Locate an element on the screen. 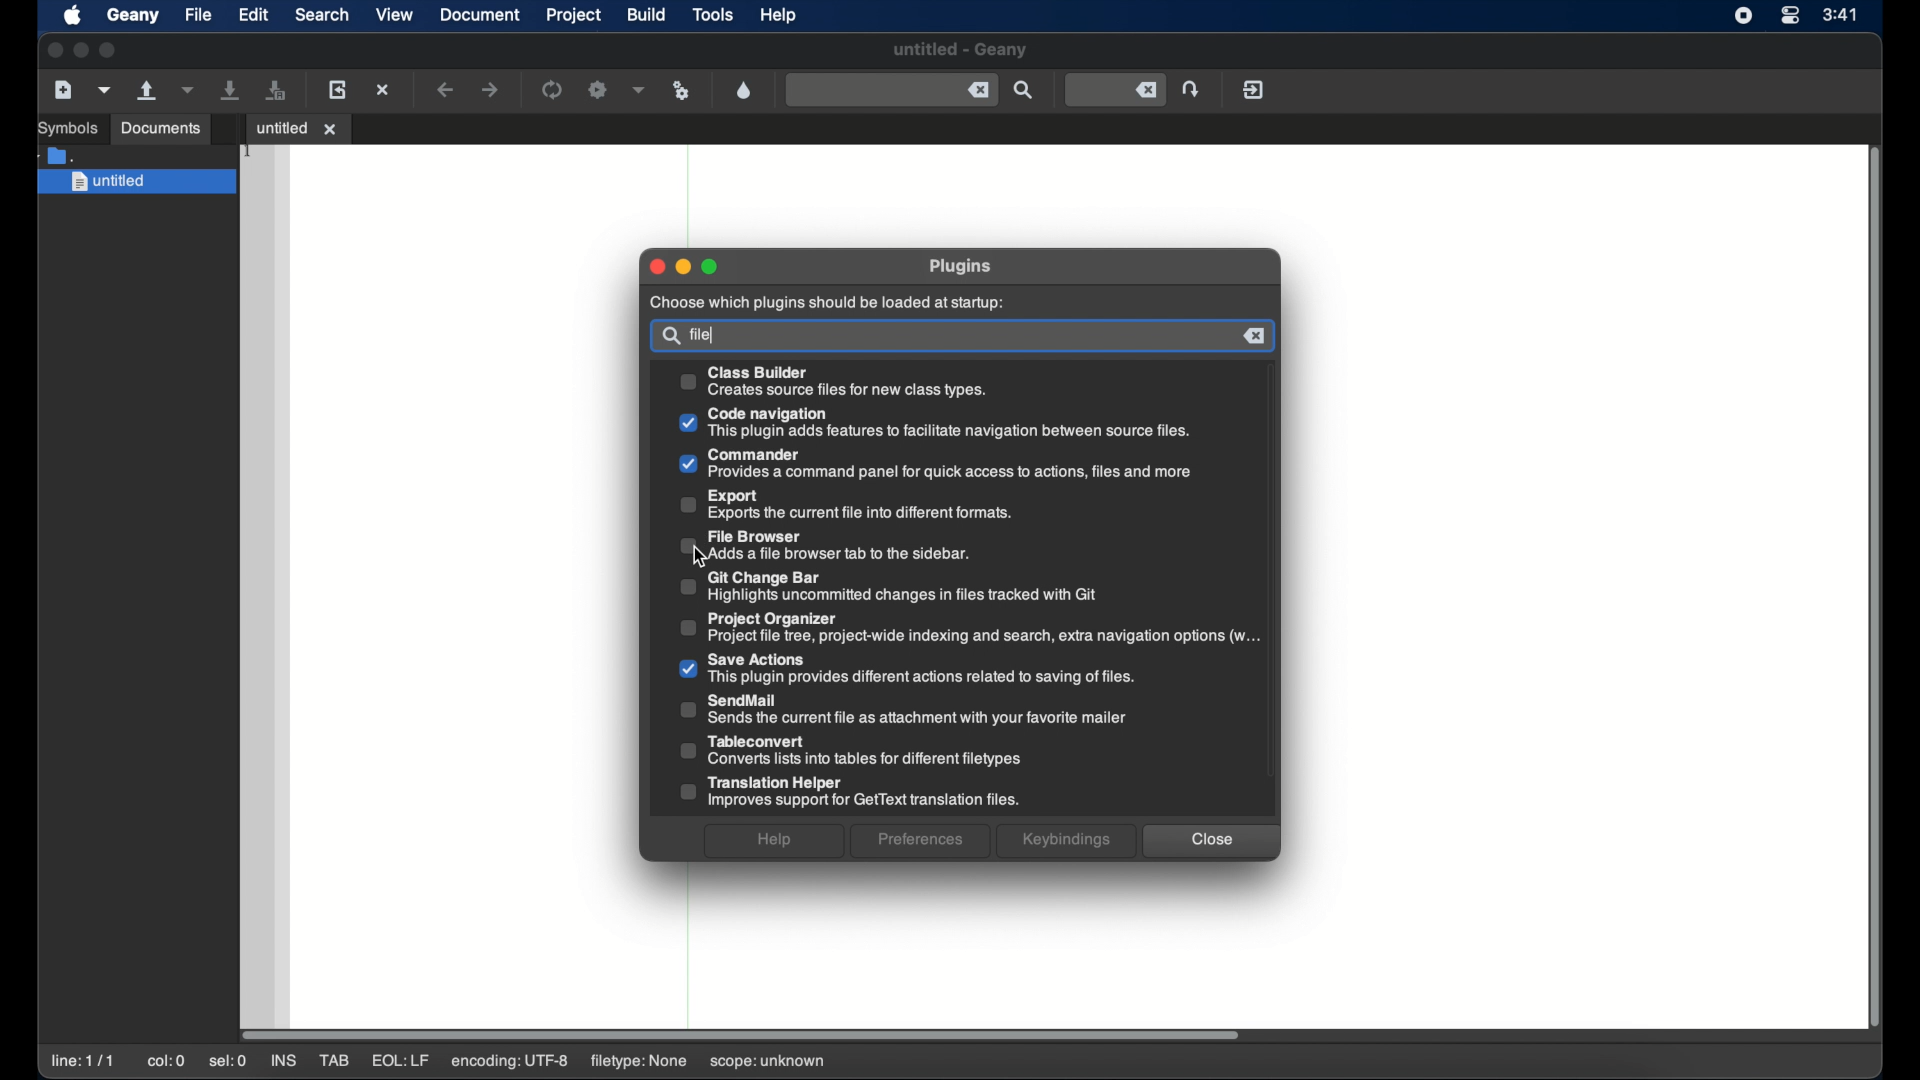 The height and width of the screenshot is (1080, 1920). encoding: utf-8 is located at coordinates (510, 1062).